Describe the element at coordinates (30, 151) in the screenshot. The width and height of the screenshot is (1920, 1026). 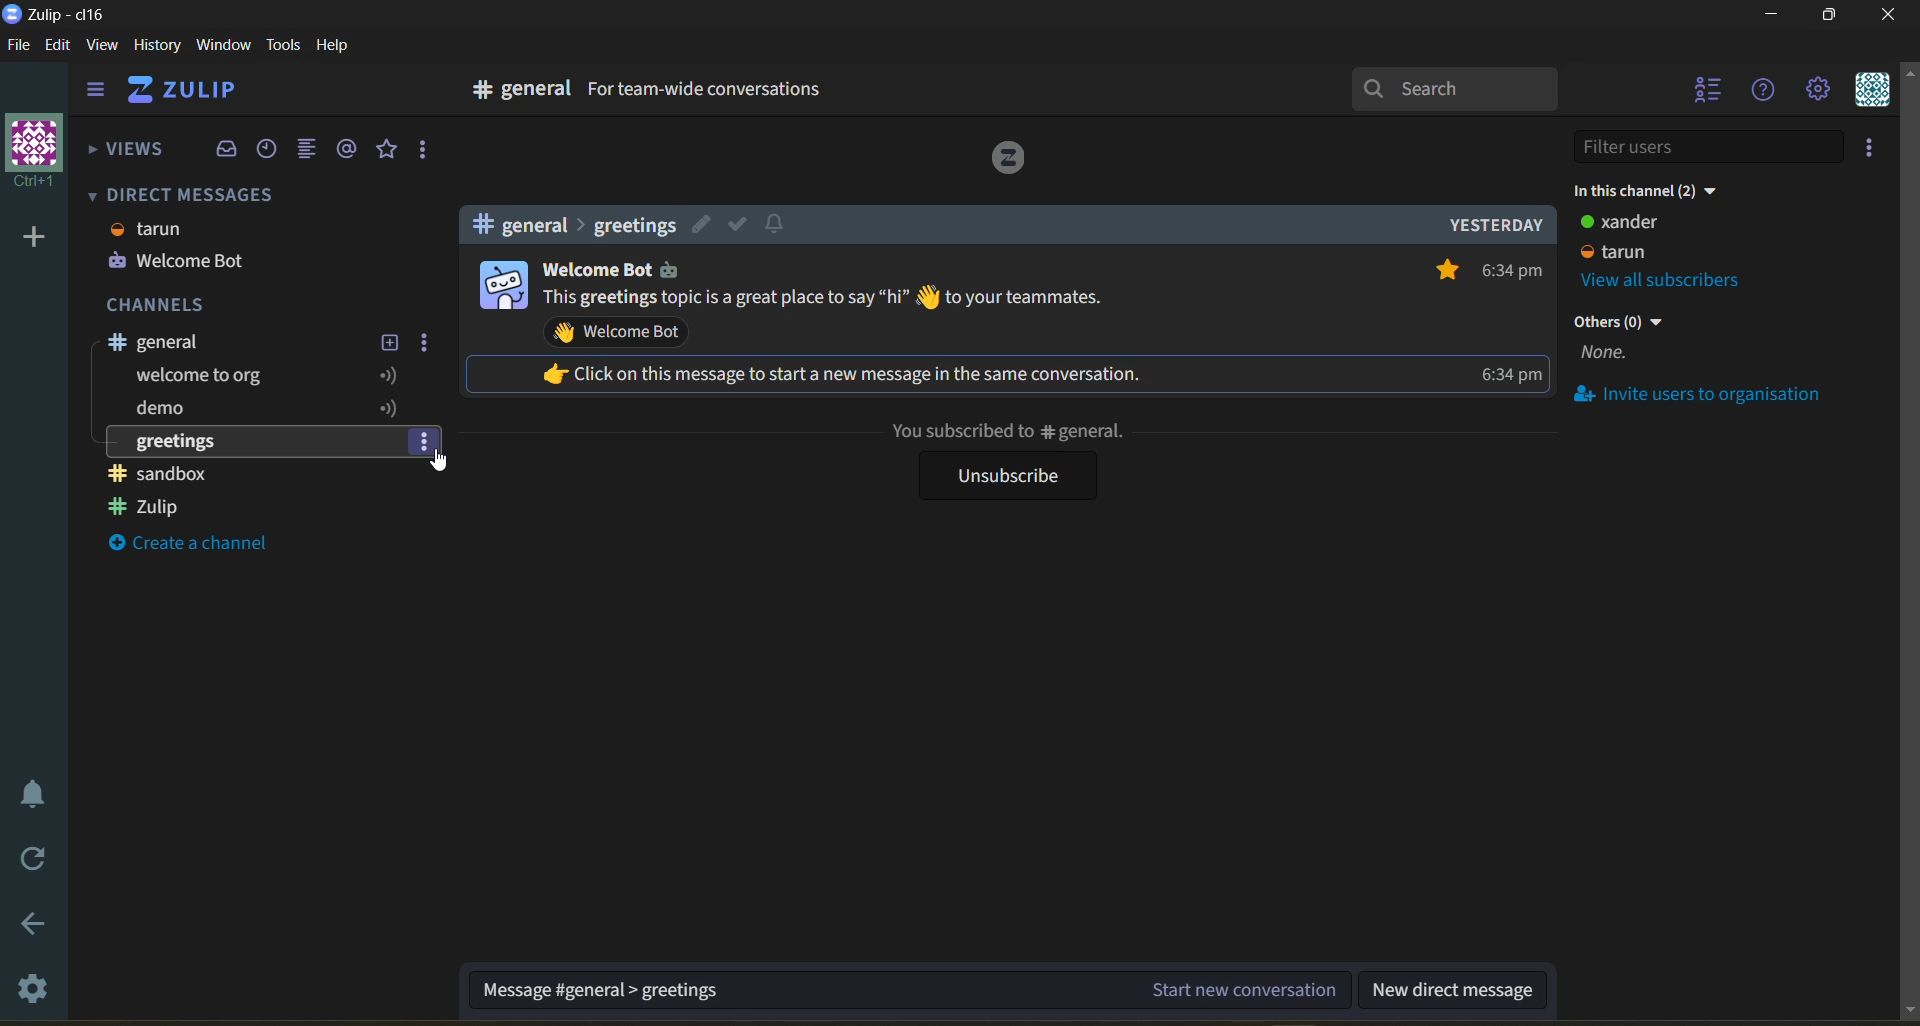
I see `organisation name and profile pic` at that location.